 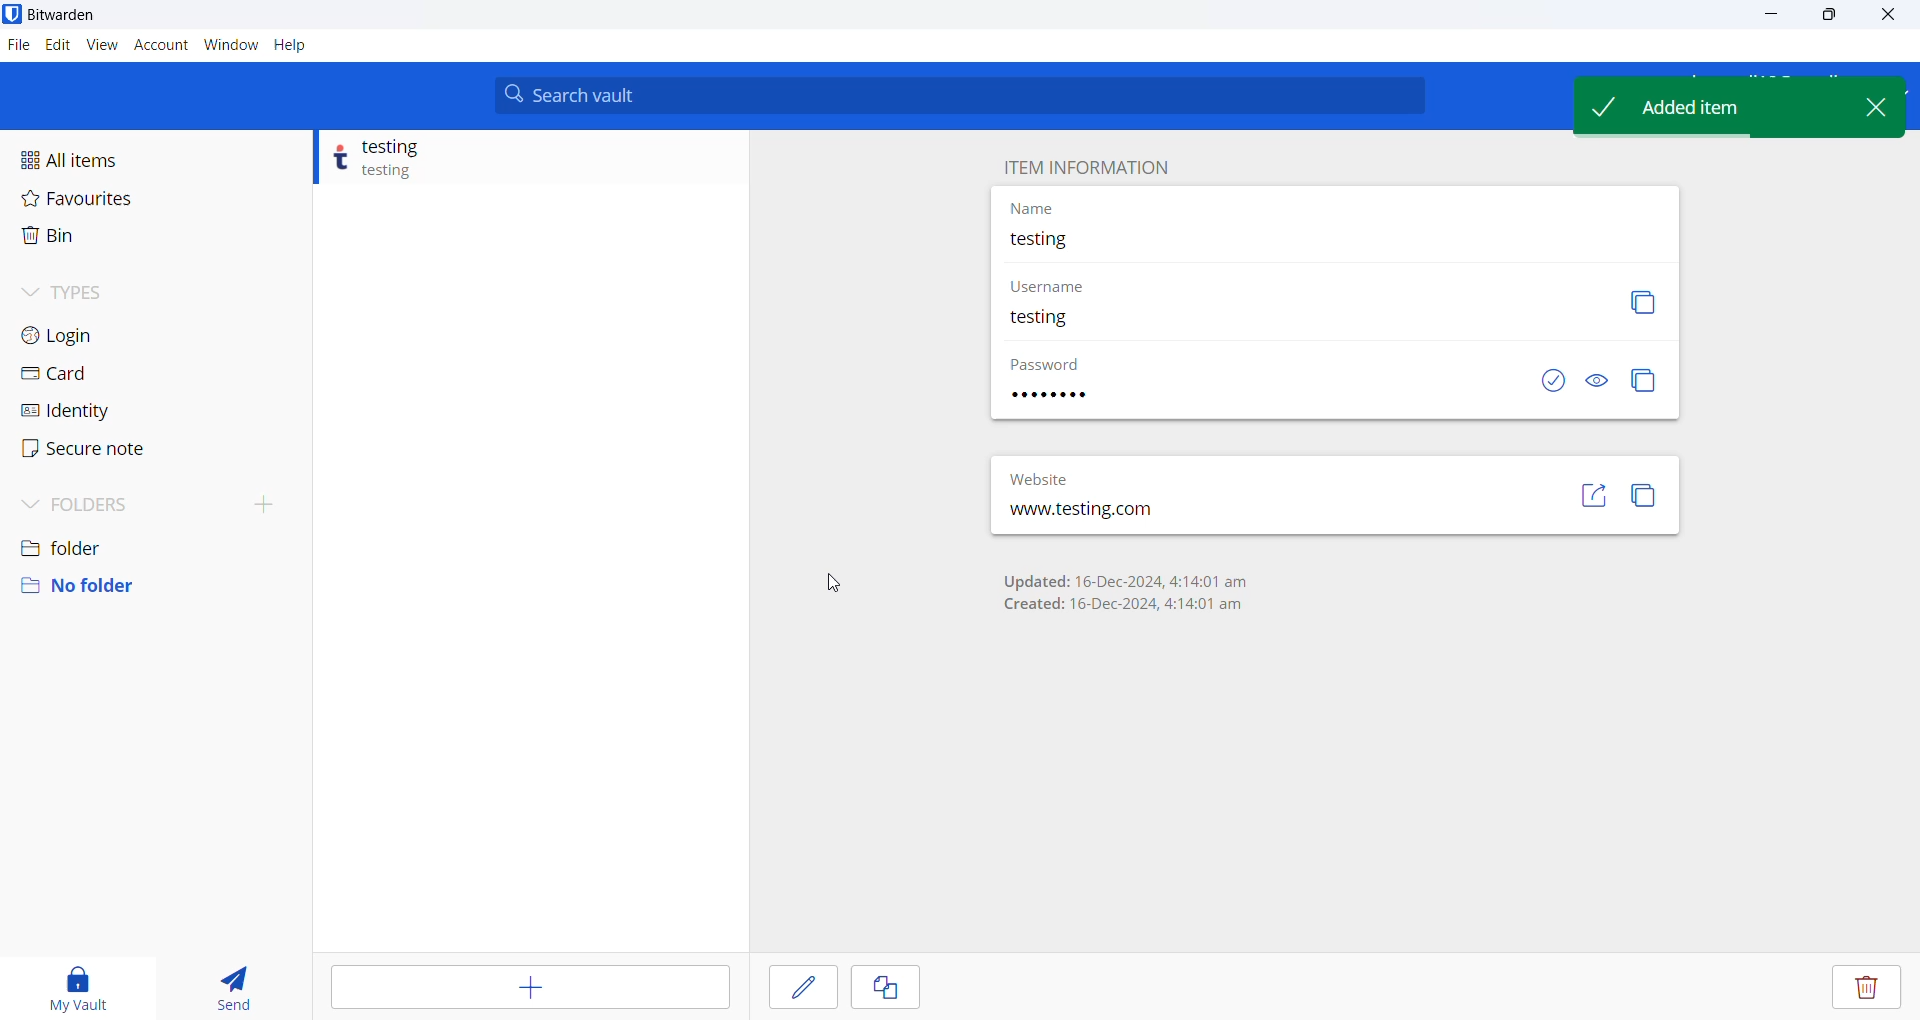 I want to click on bin, so click(x=104, y=242).